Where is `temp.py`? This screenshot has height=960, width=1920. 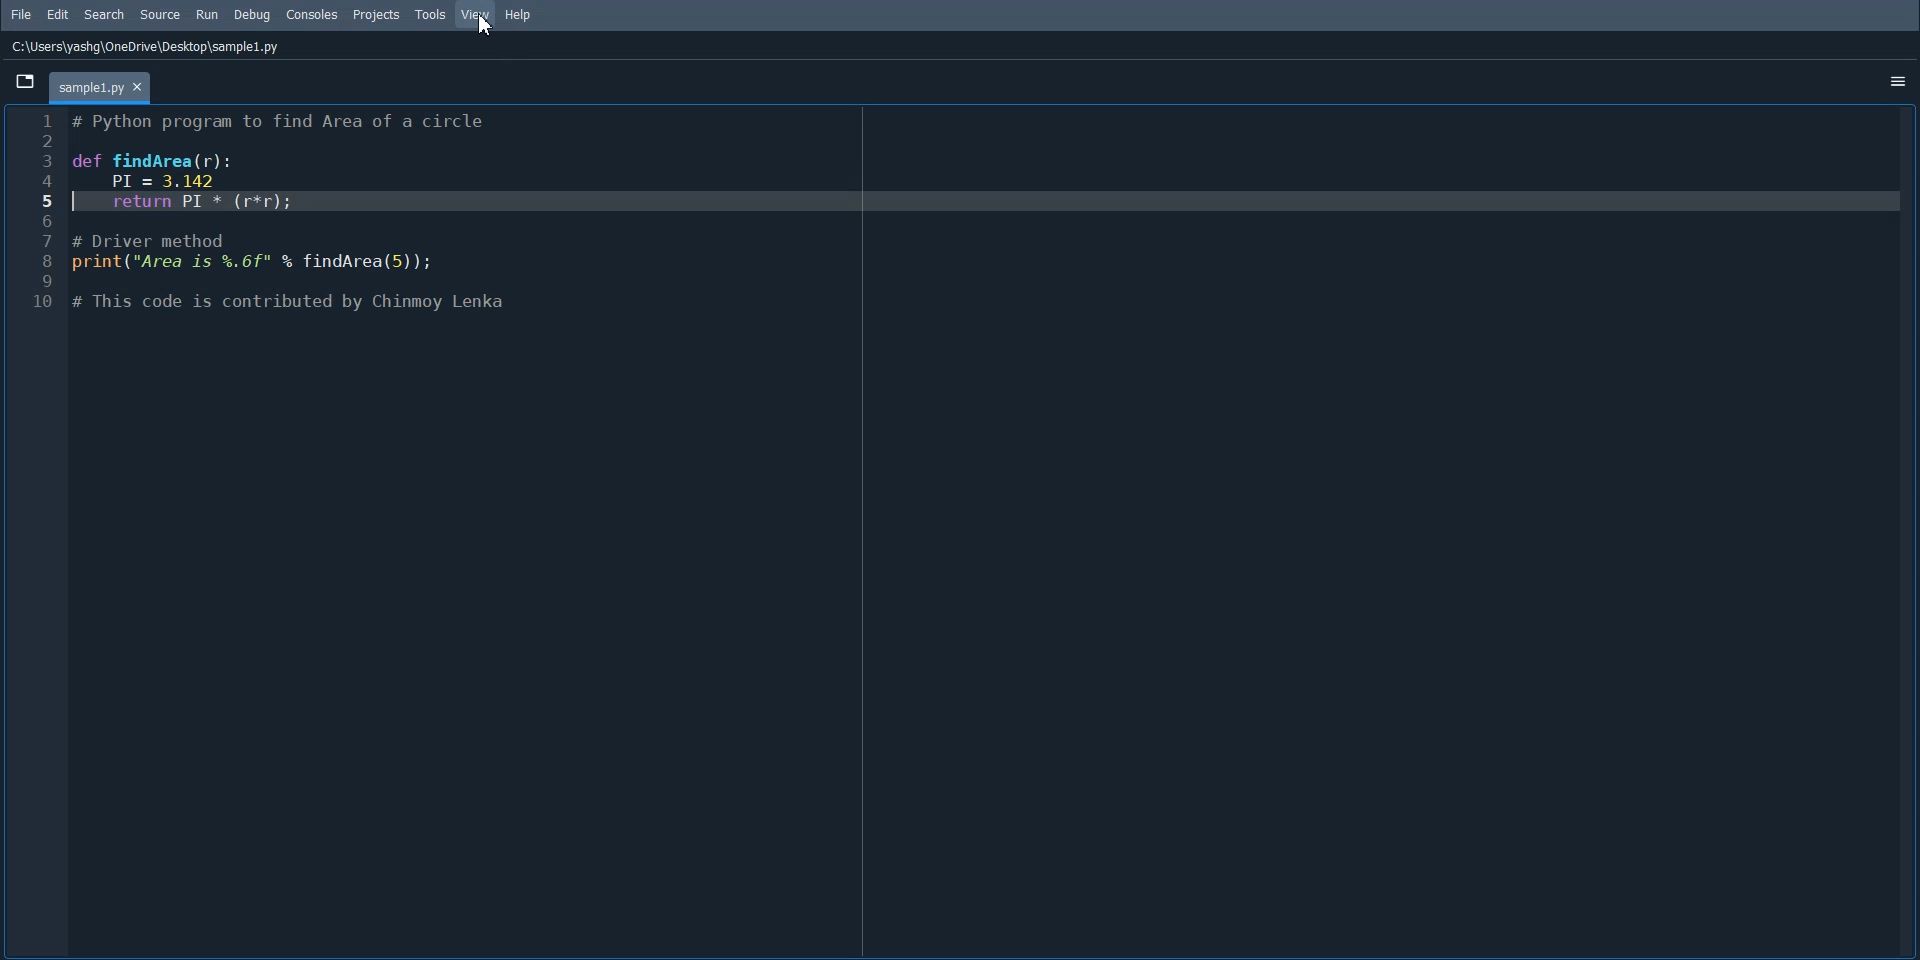
temp.py is located at coordinates (100, 89).